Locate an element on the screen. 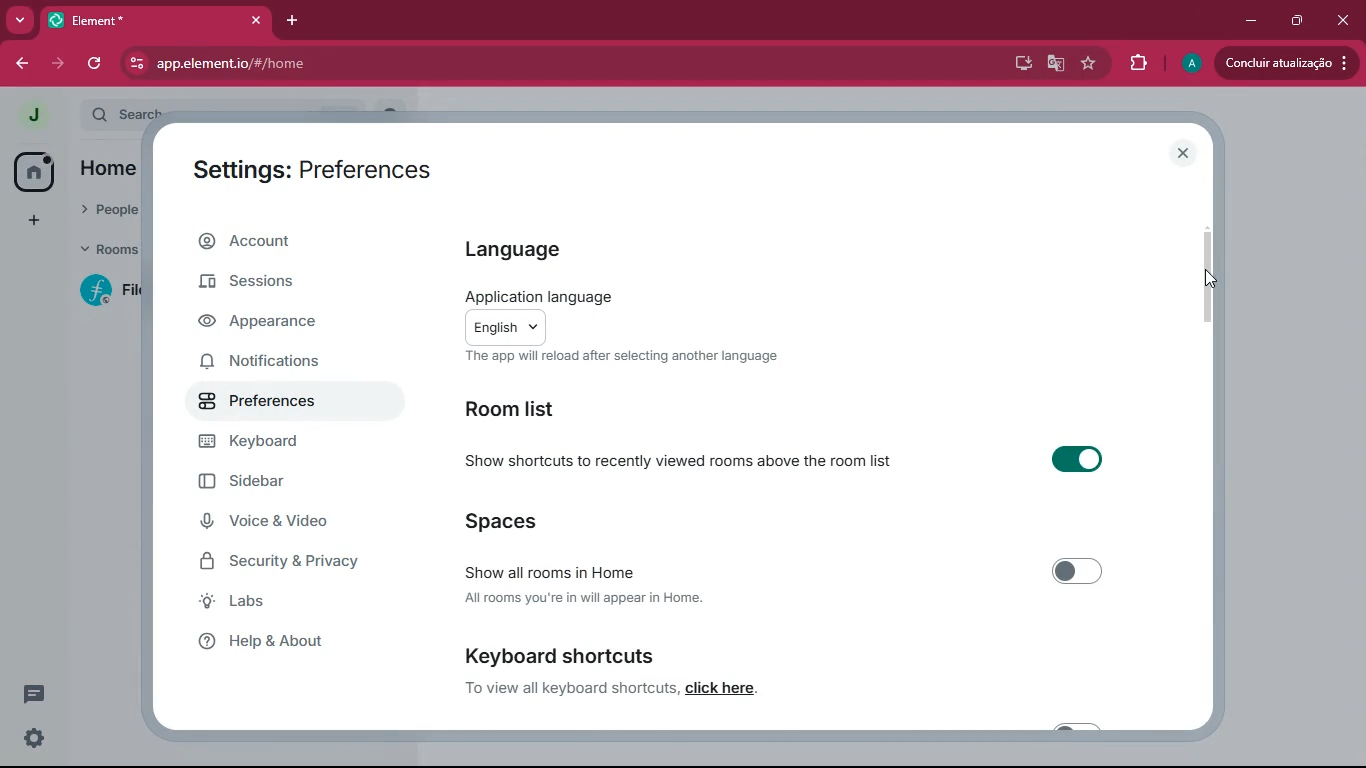  maximize is located at coordinates (1296, 22).